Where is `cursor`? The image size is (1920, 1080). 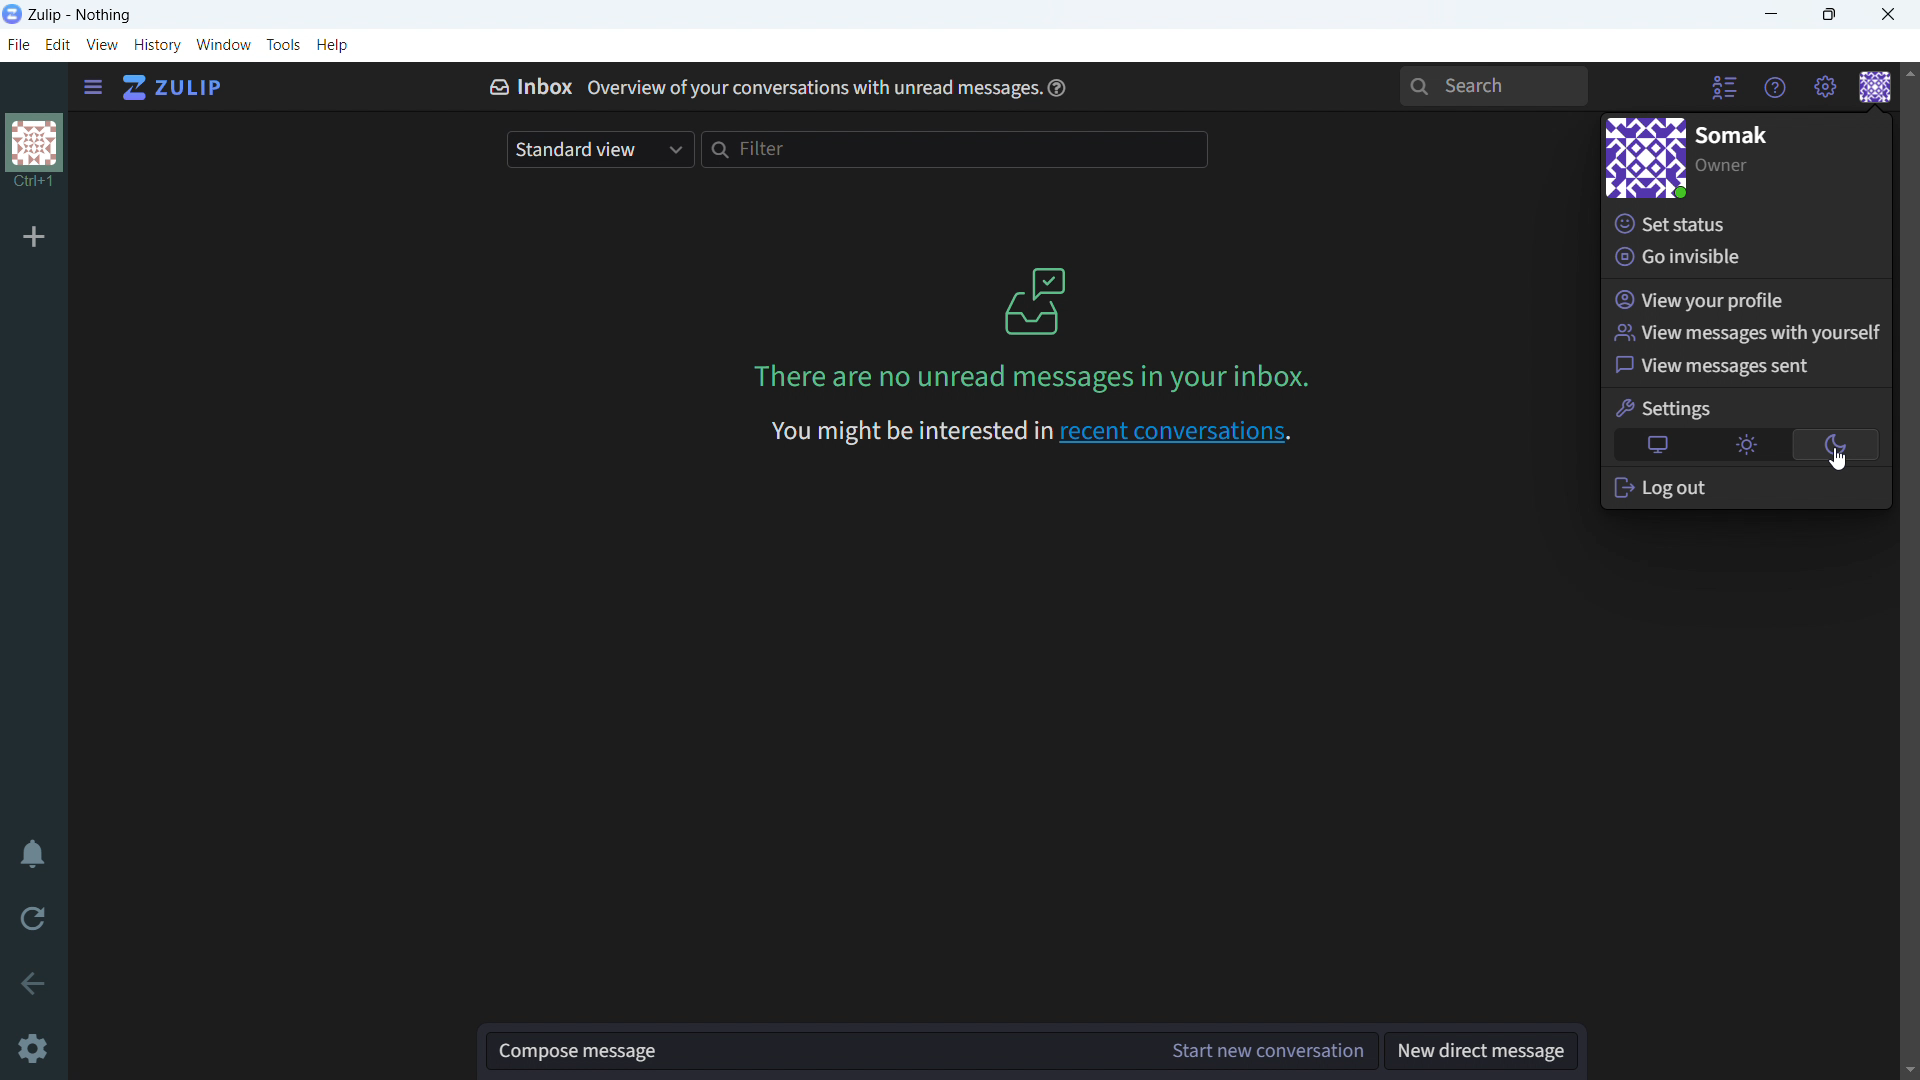
cursor is located at coordinates (1843, 461).